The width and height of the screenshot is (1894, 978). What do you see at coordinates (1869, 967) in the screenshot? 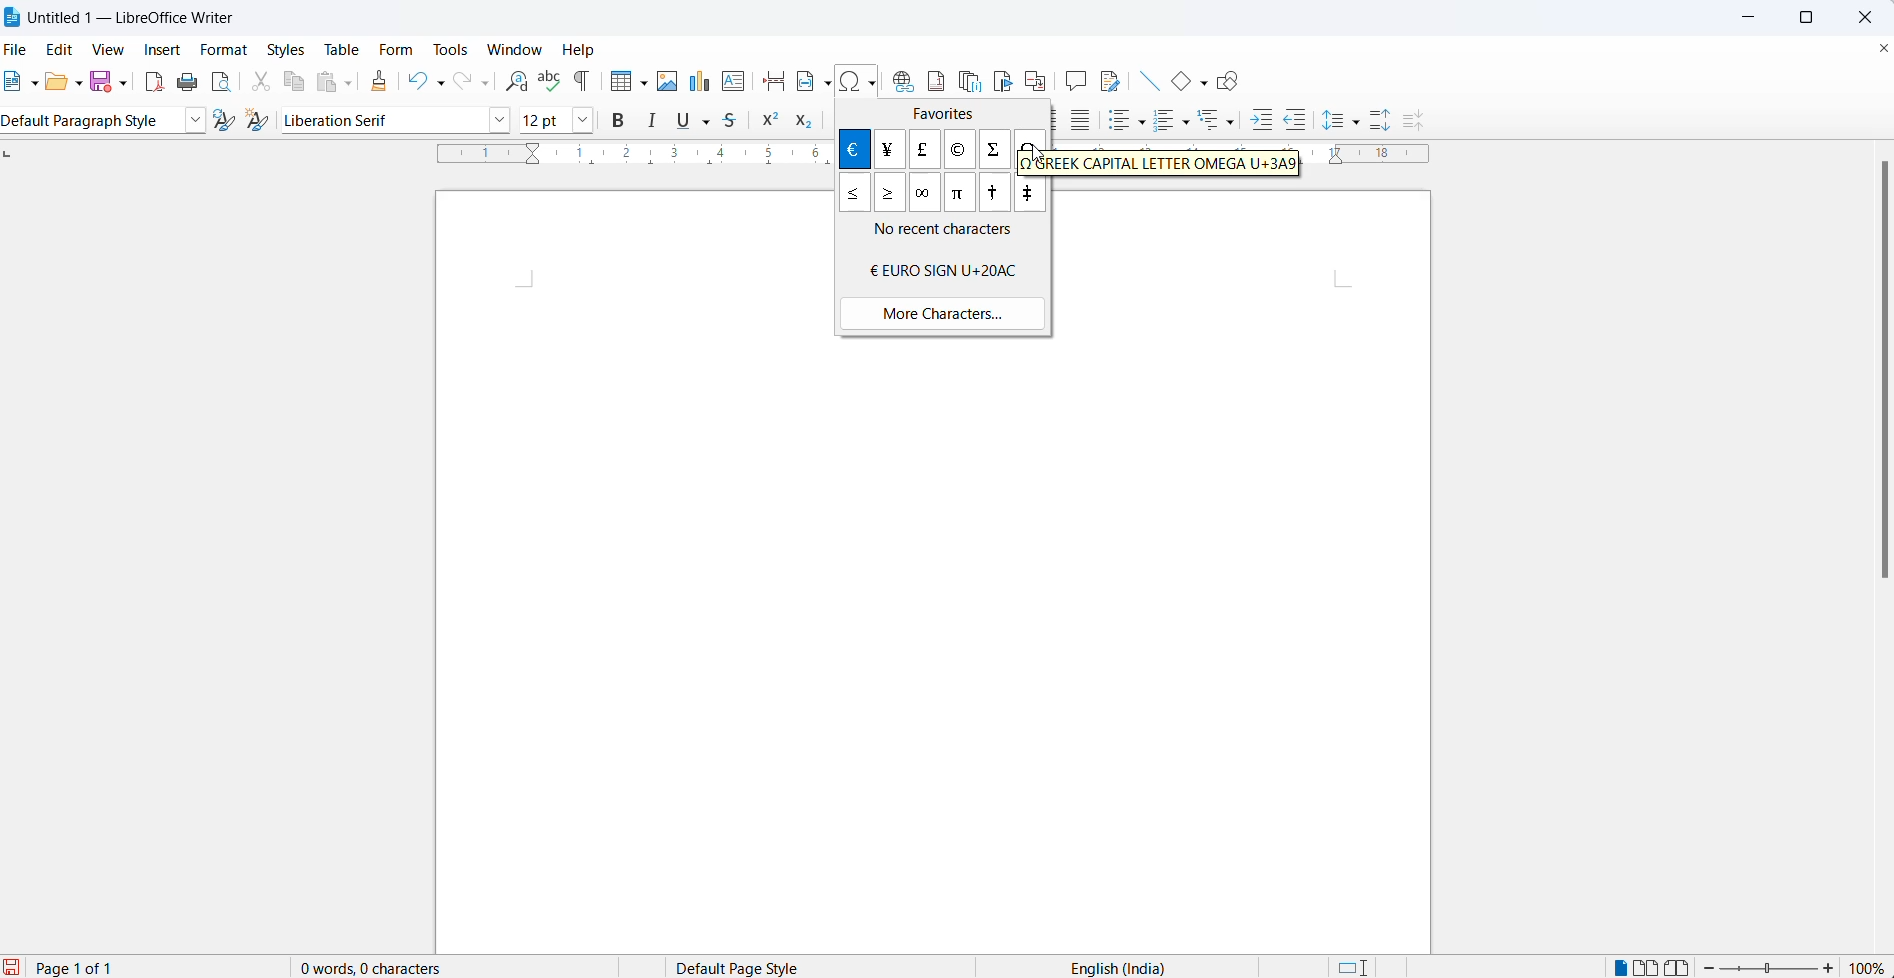
I see `zoom percentage` at bounding box center [1869, 967].